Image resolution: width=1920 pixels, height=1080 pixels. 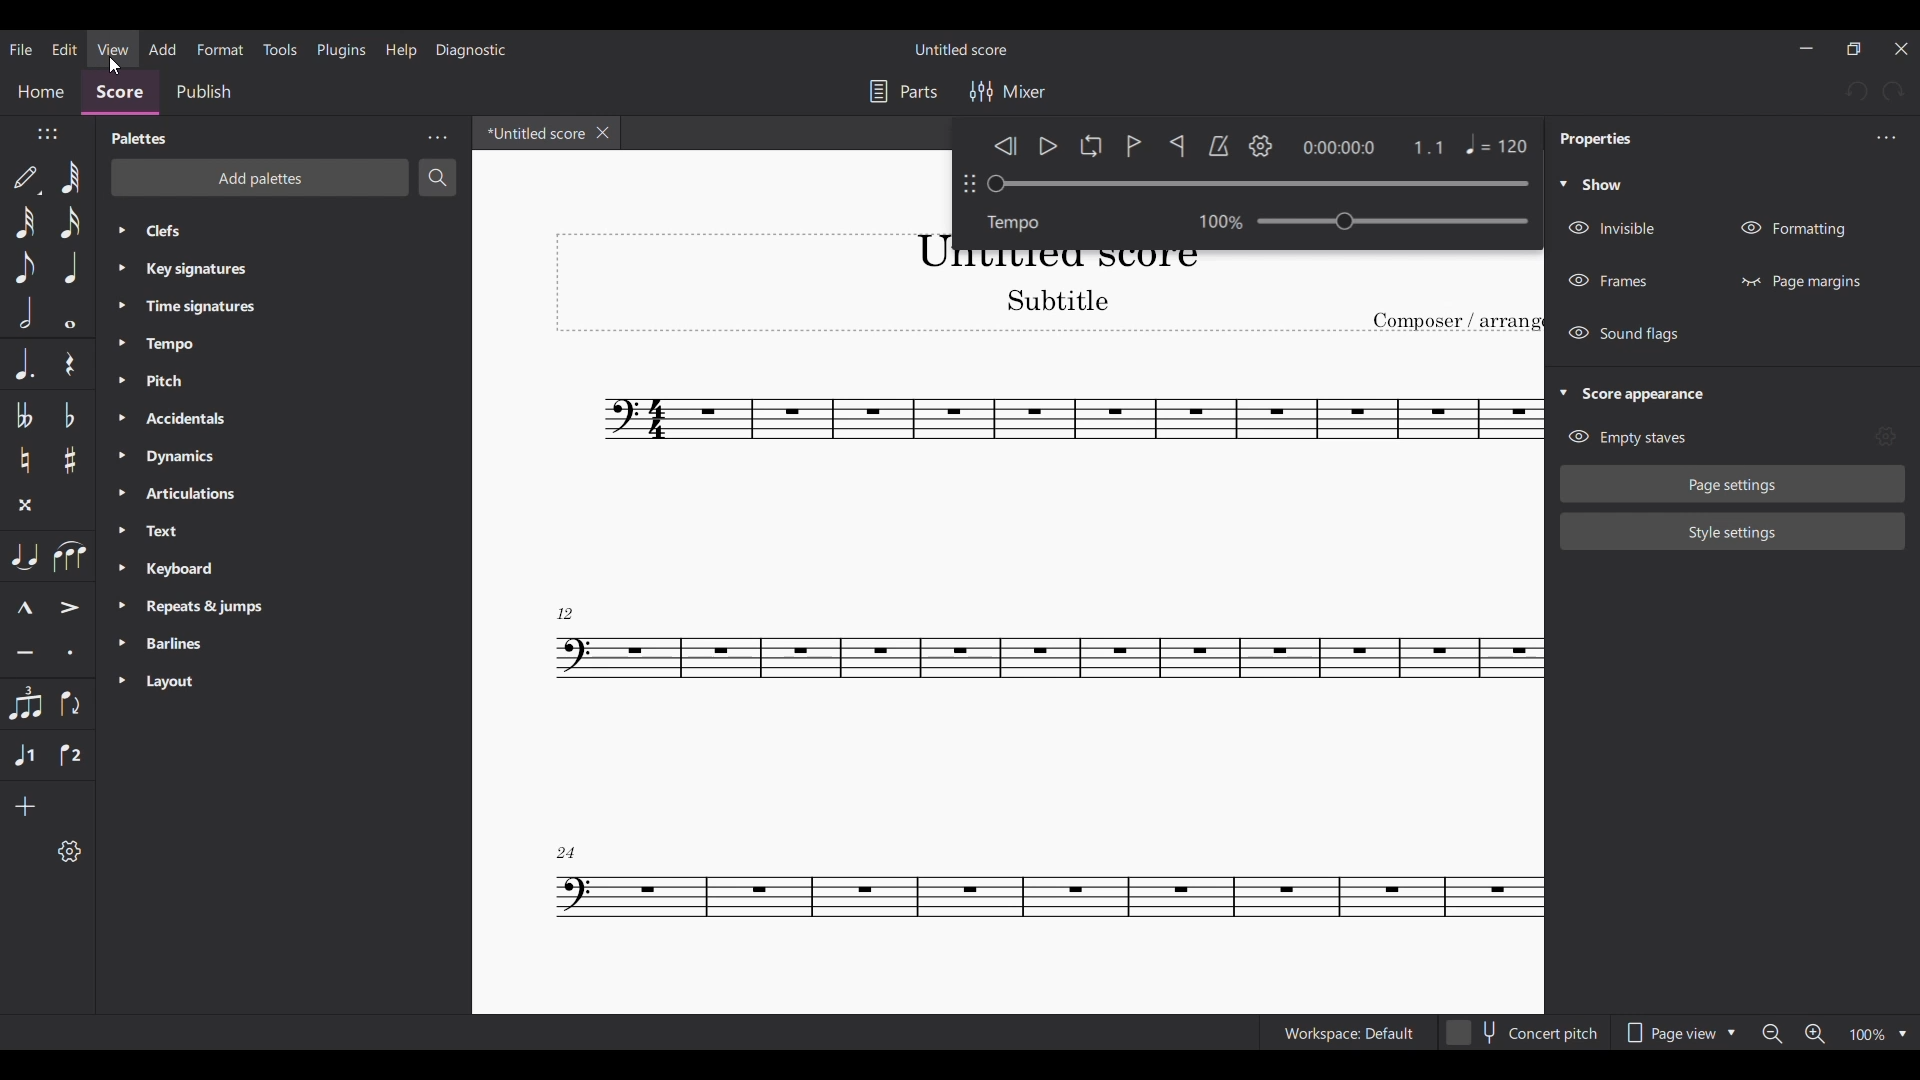 I want to click on Rewind, so click(x=1005, y=145).